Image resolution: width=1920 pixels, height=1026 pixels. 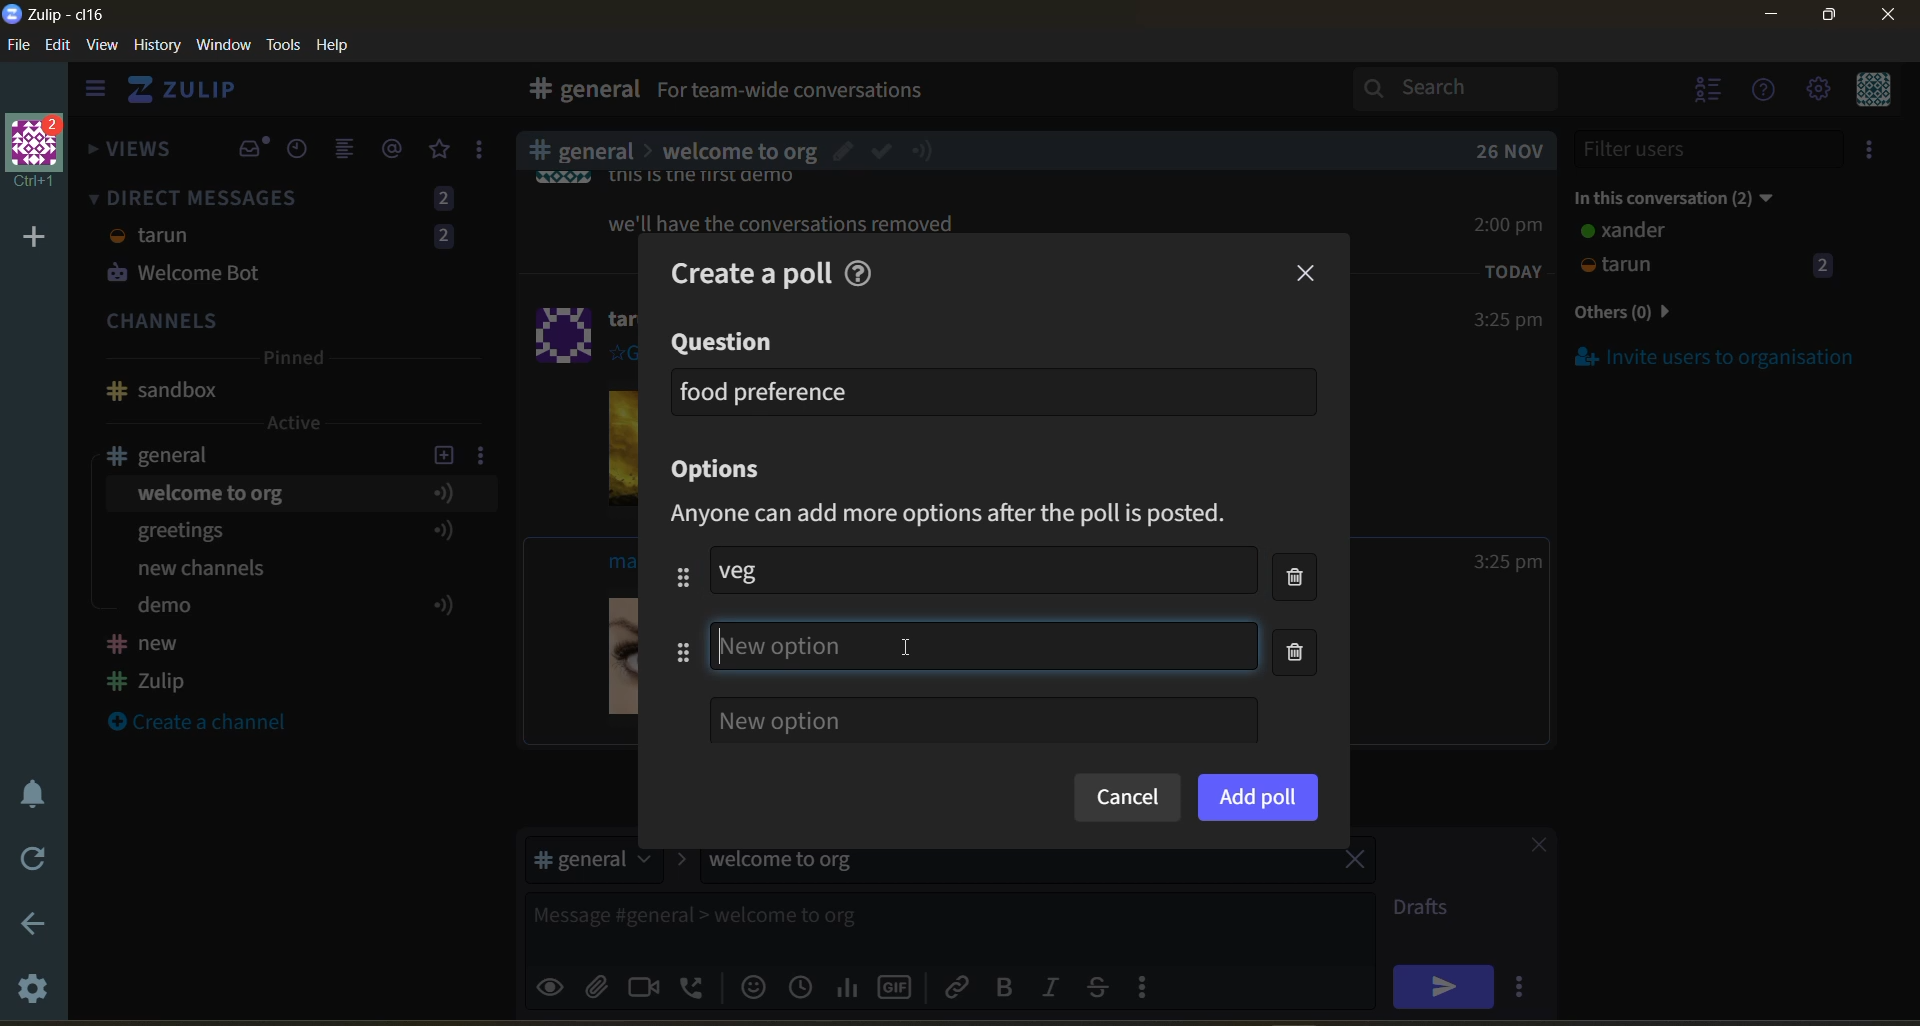 I want to click on Channel name, so click(x=162, y=391).